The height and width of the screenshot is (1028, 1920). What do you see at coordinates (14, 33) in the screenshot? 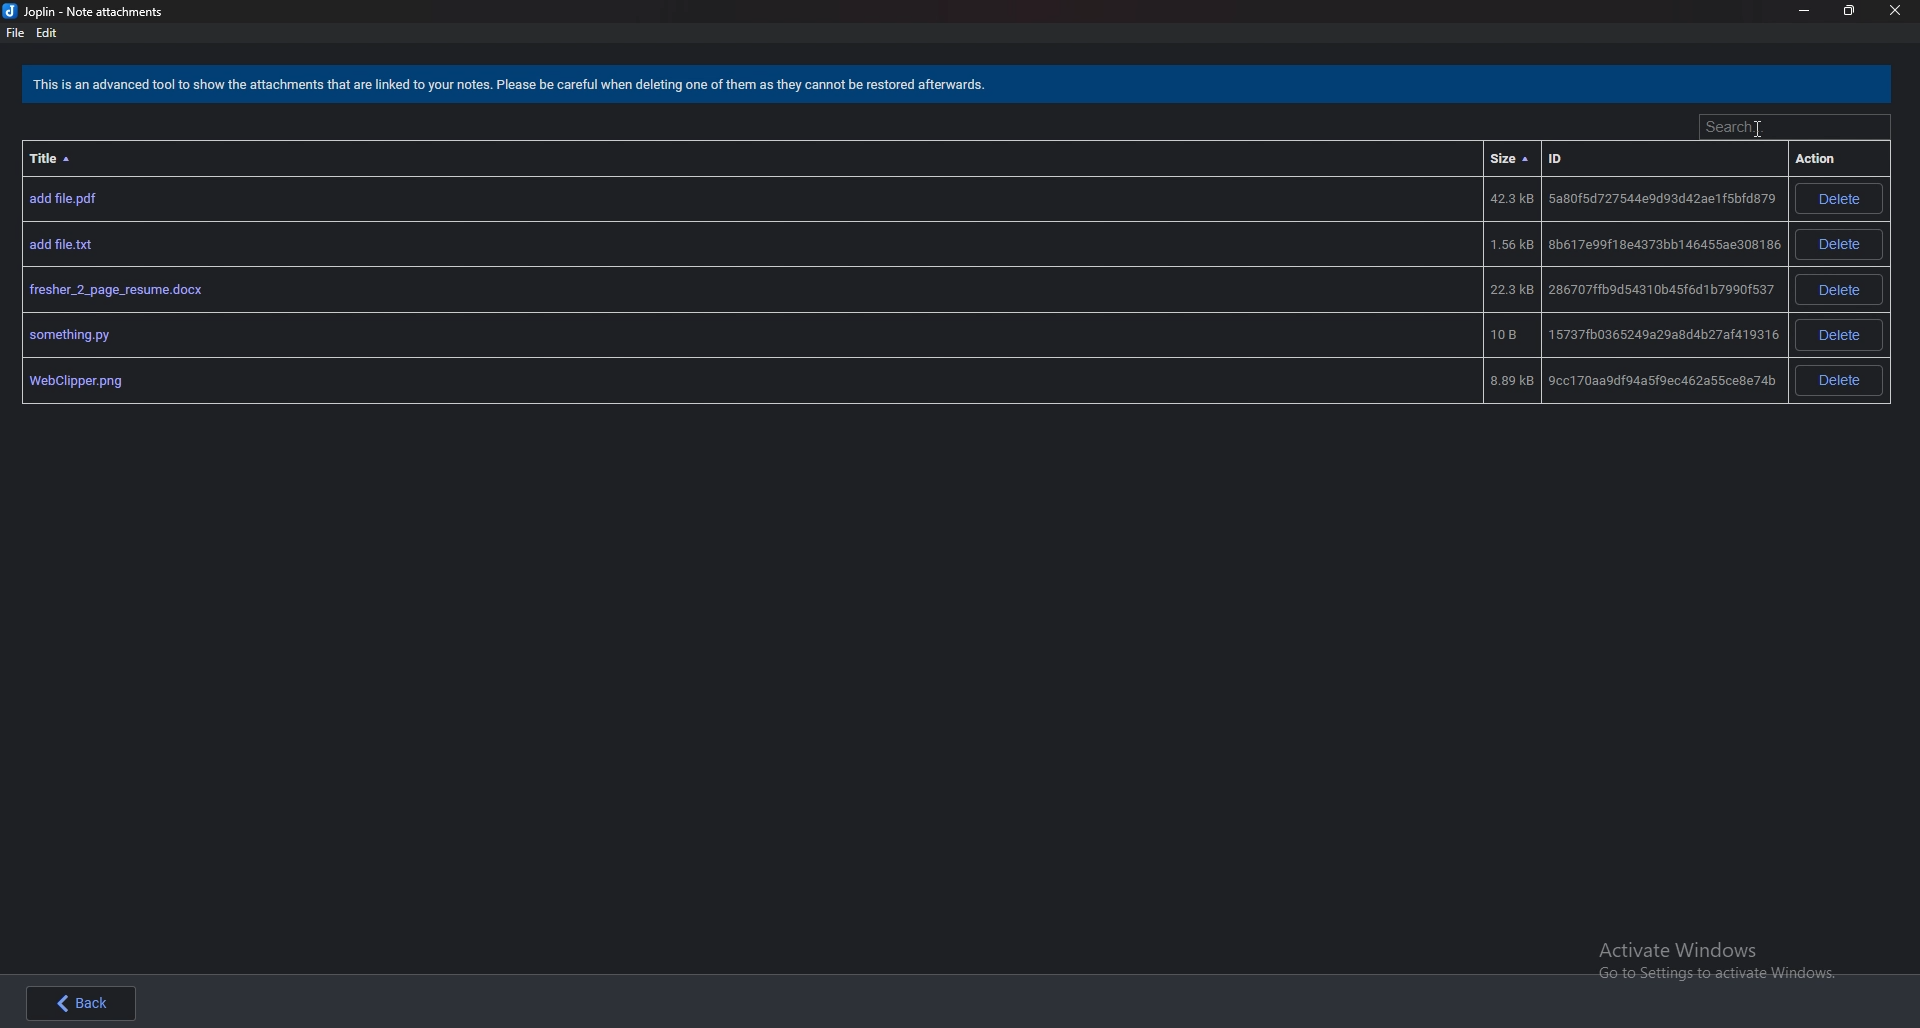
I see `file` at bounding box center [14, 33].